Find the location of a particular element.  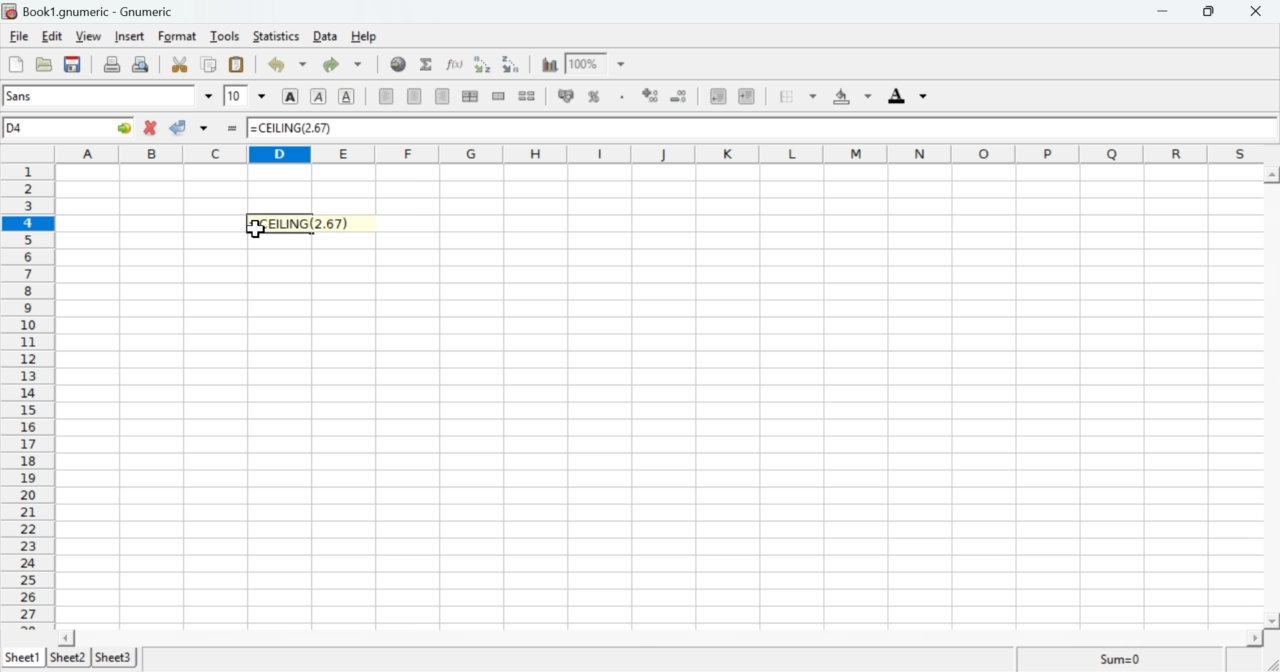

Sort ascending is located at coordinates (485, 64).